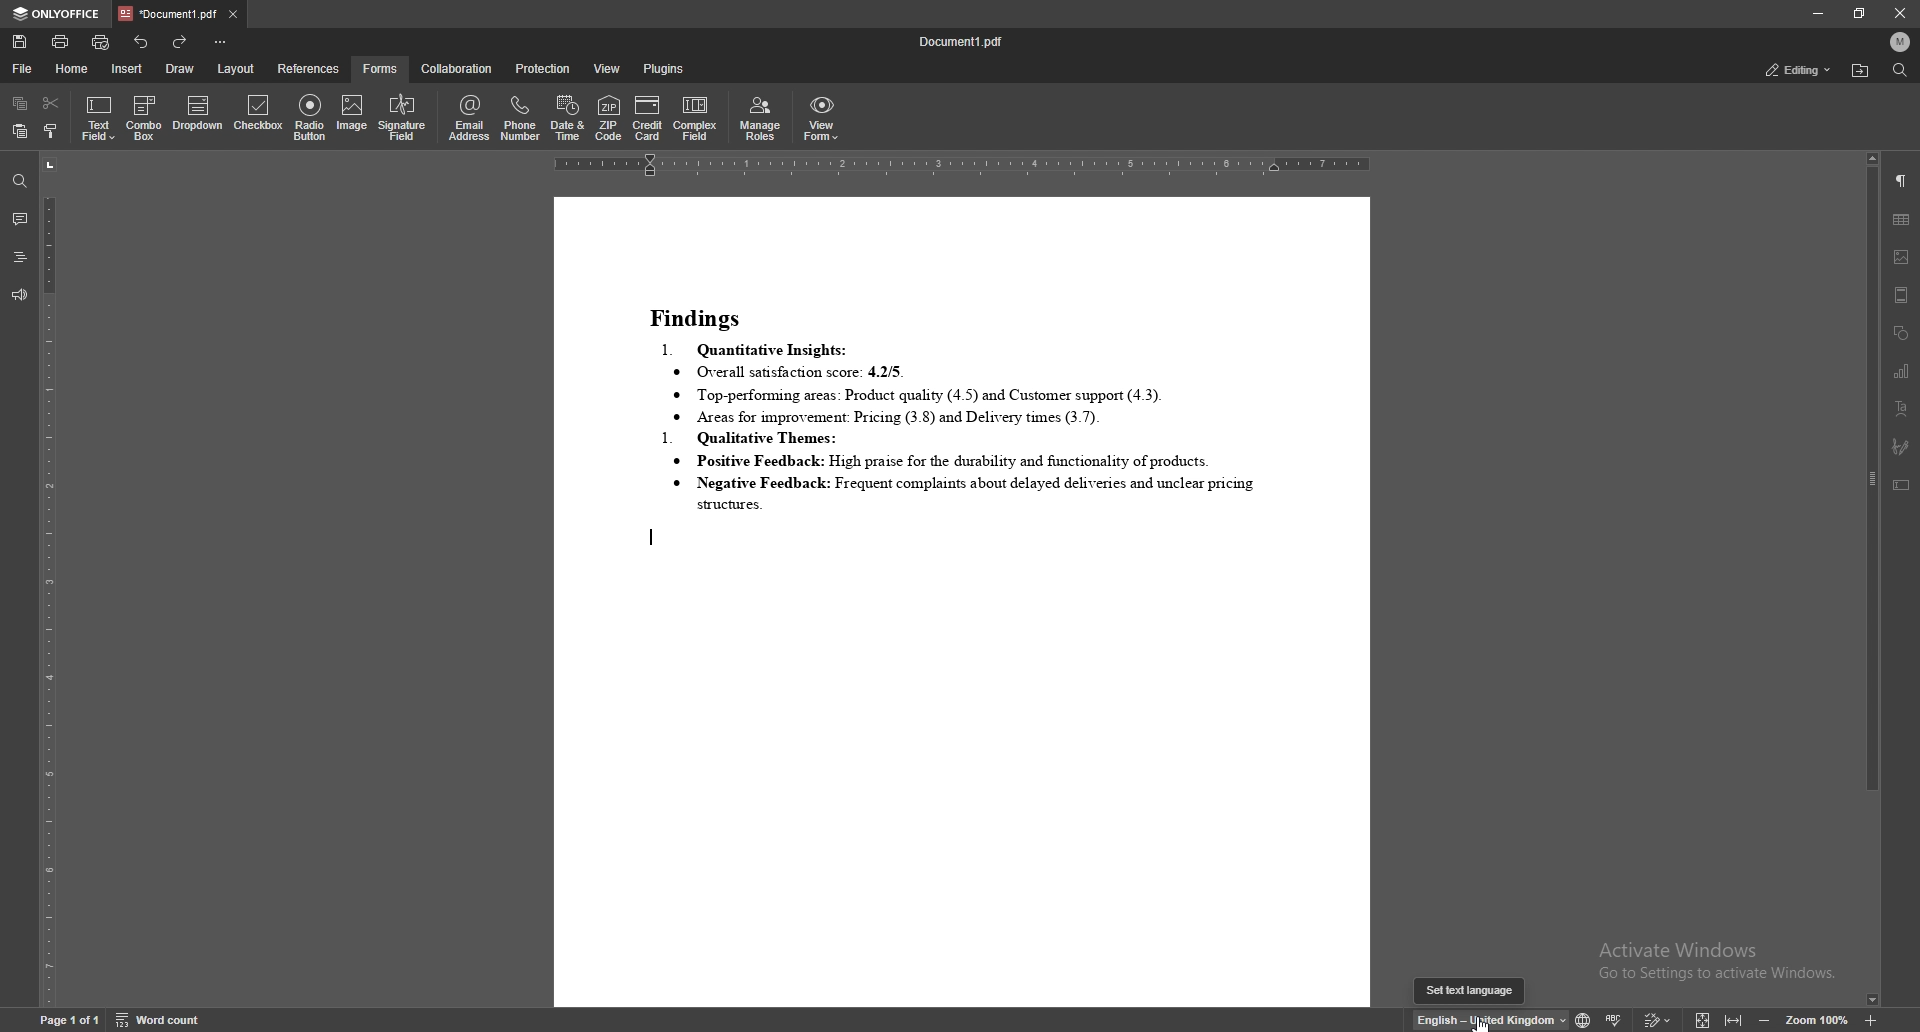  What do you see at coordinates (1902, 257) in the screenshot?
I see `image` at bounding box center [1902, 257].